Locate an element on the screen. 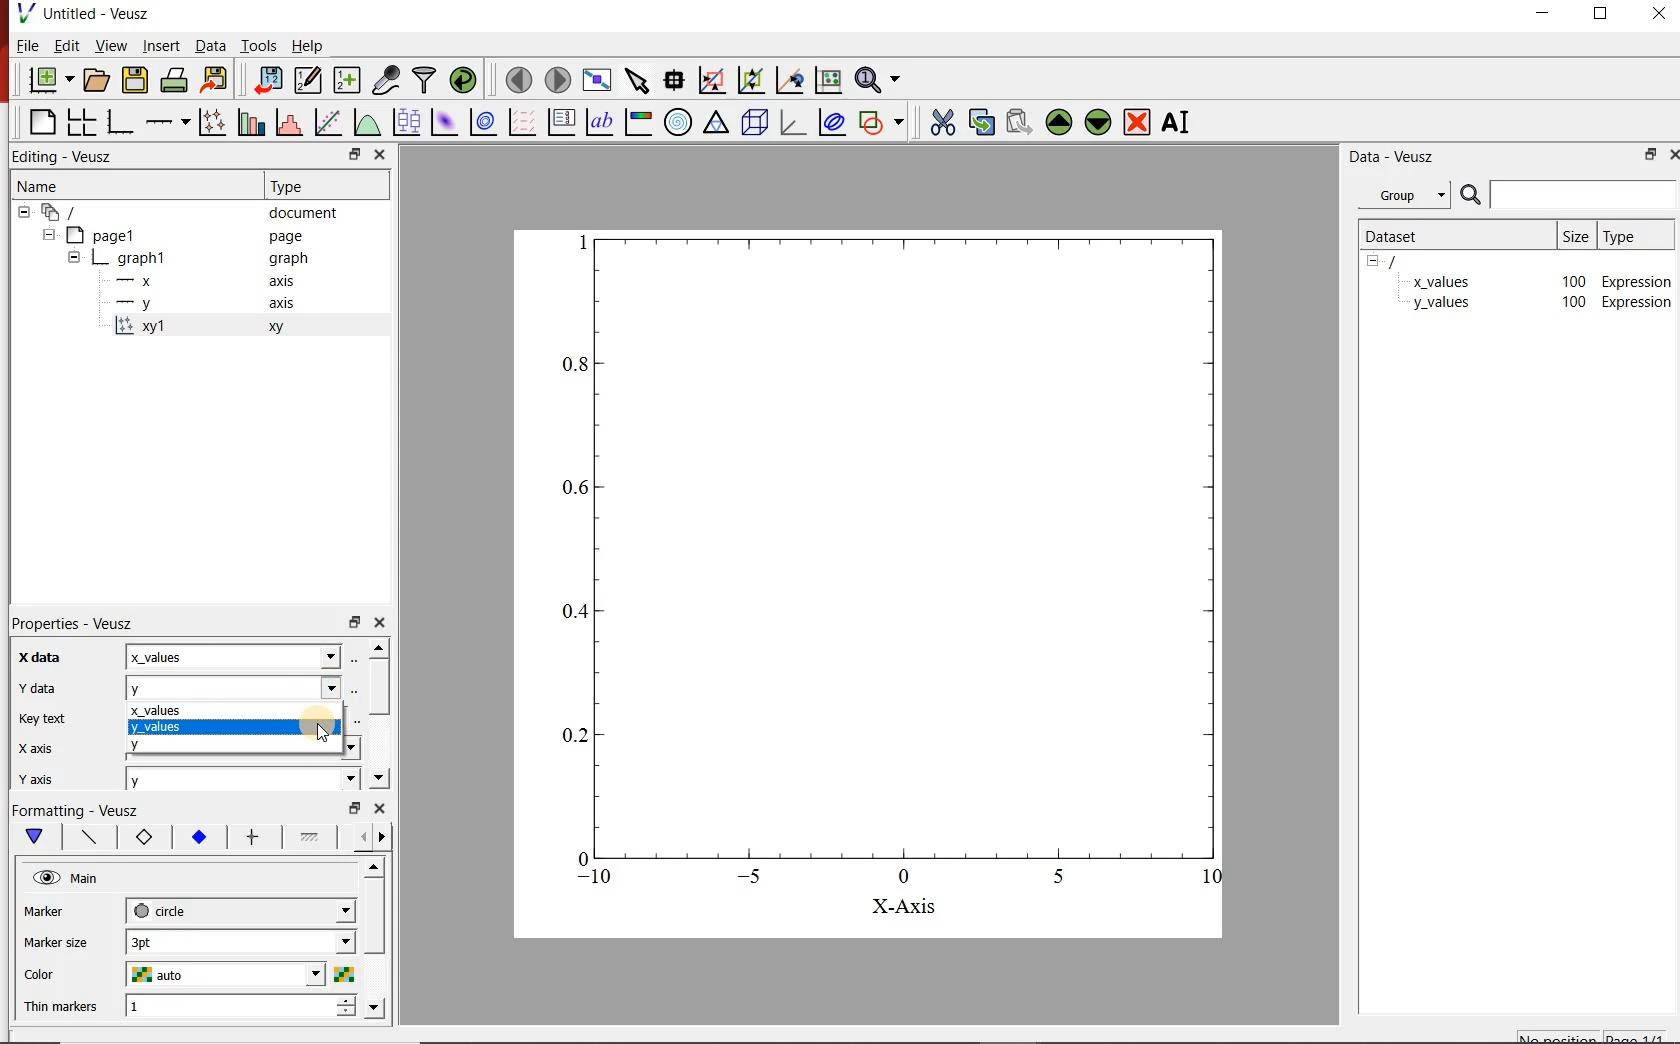  group is located at coordinates (1401, 195).